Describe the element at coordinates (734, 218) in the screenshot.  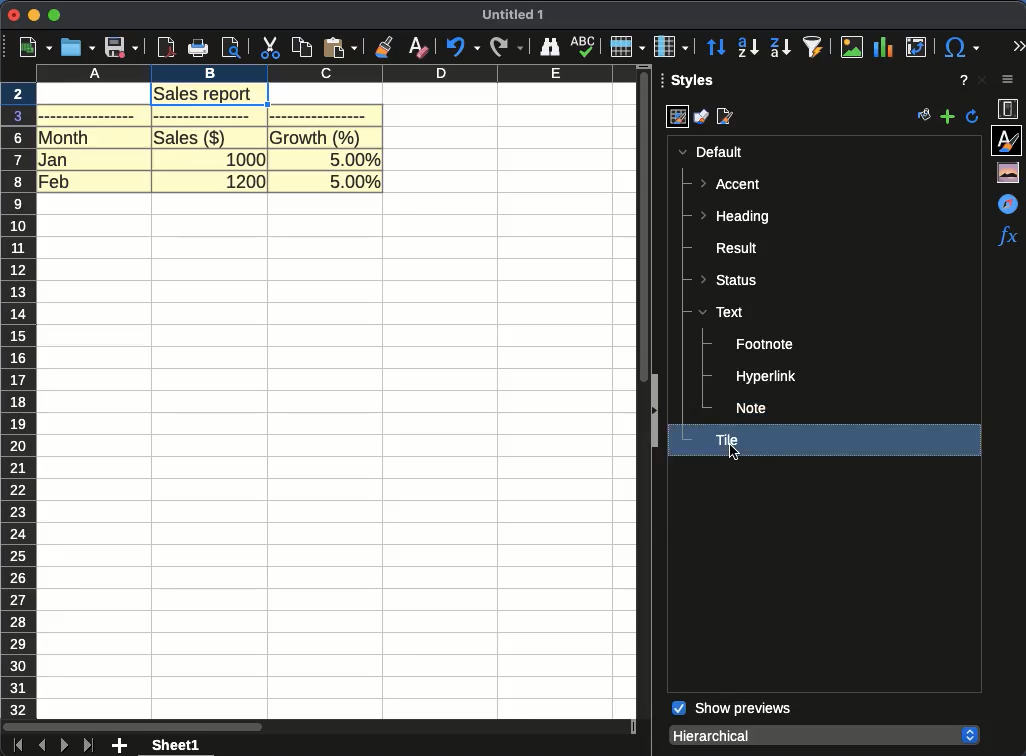
I see `heading` at that location.